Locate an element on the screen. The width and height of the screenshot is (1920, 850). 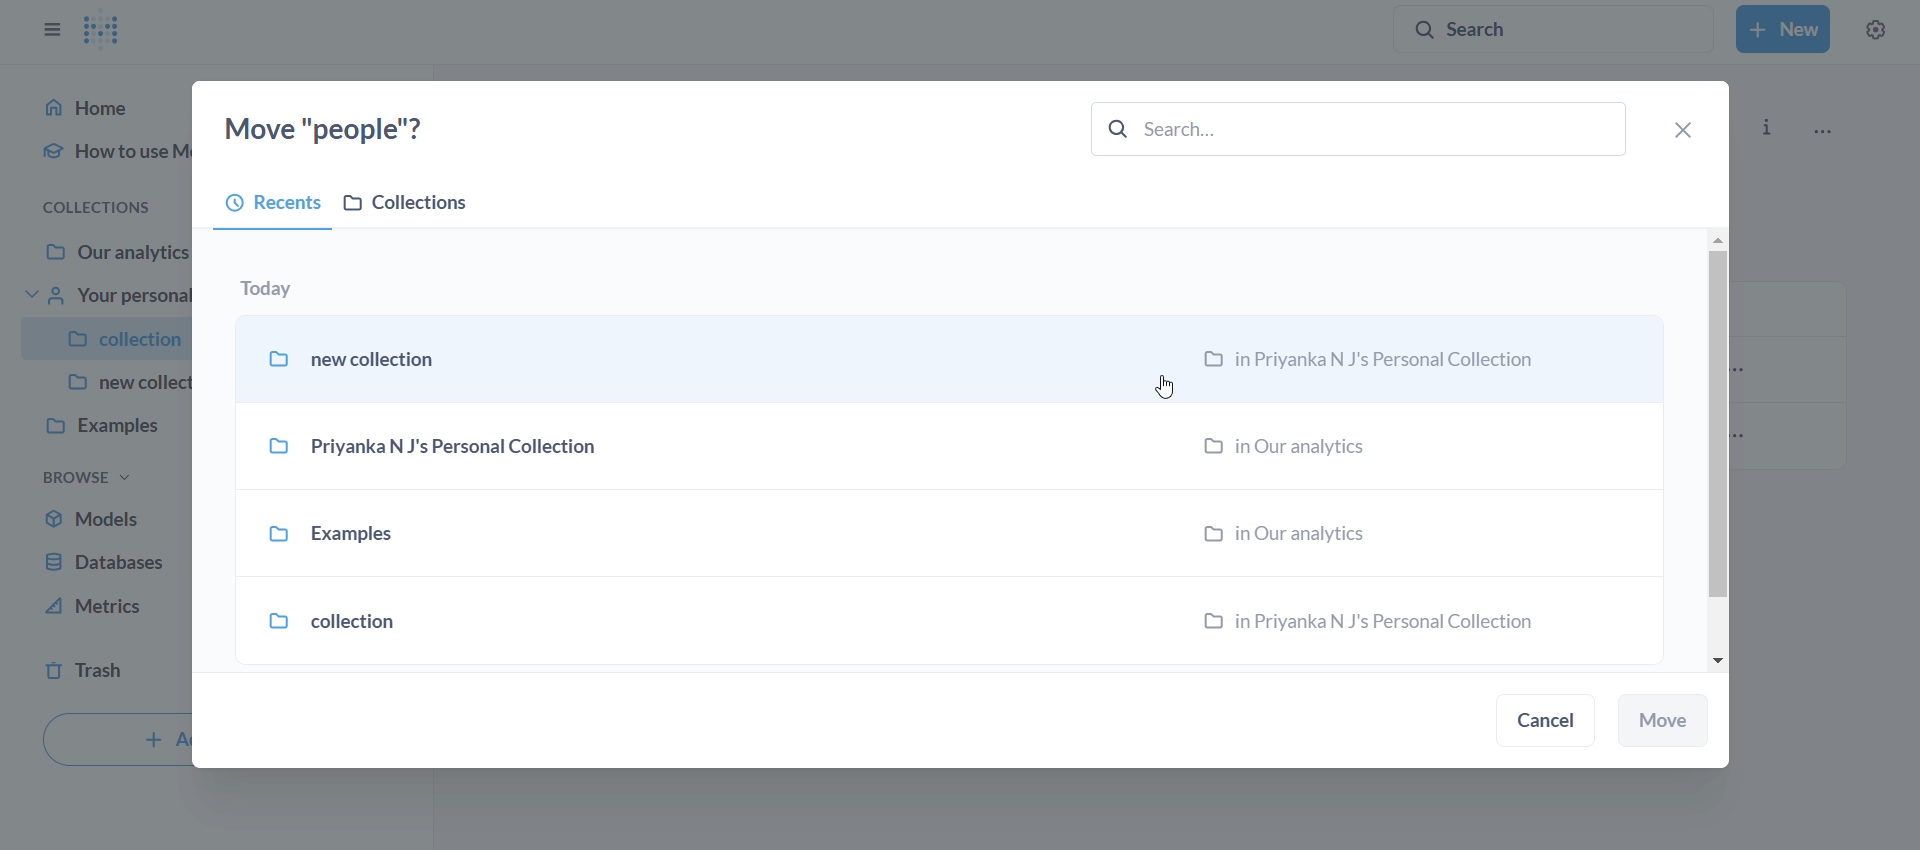
close sidebar is located at coordinates (50, 30).